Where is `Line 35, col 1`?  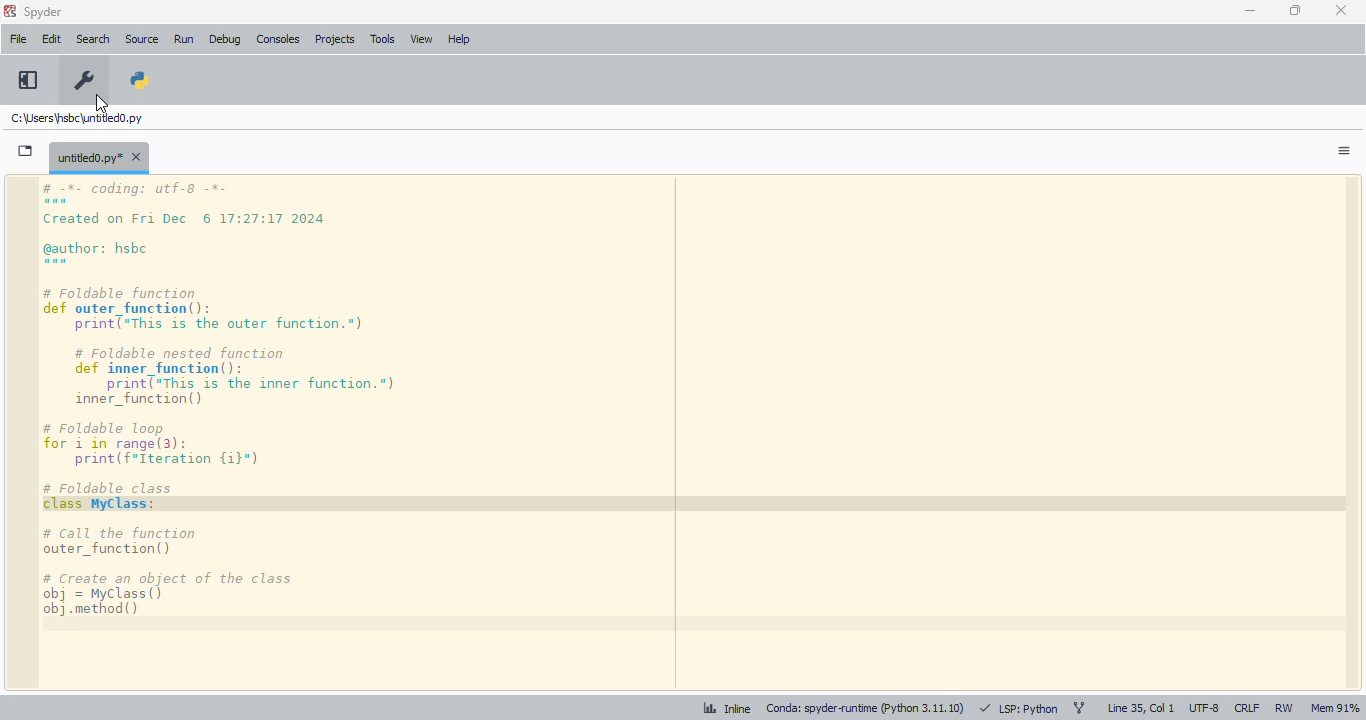
Line 35, col 1 is located at coordinates (1141, 707).